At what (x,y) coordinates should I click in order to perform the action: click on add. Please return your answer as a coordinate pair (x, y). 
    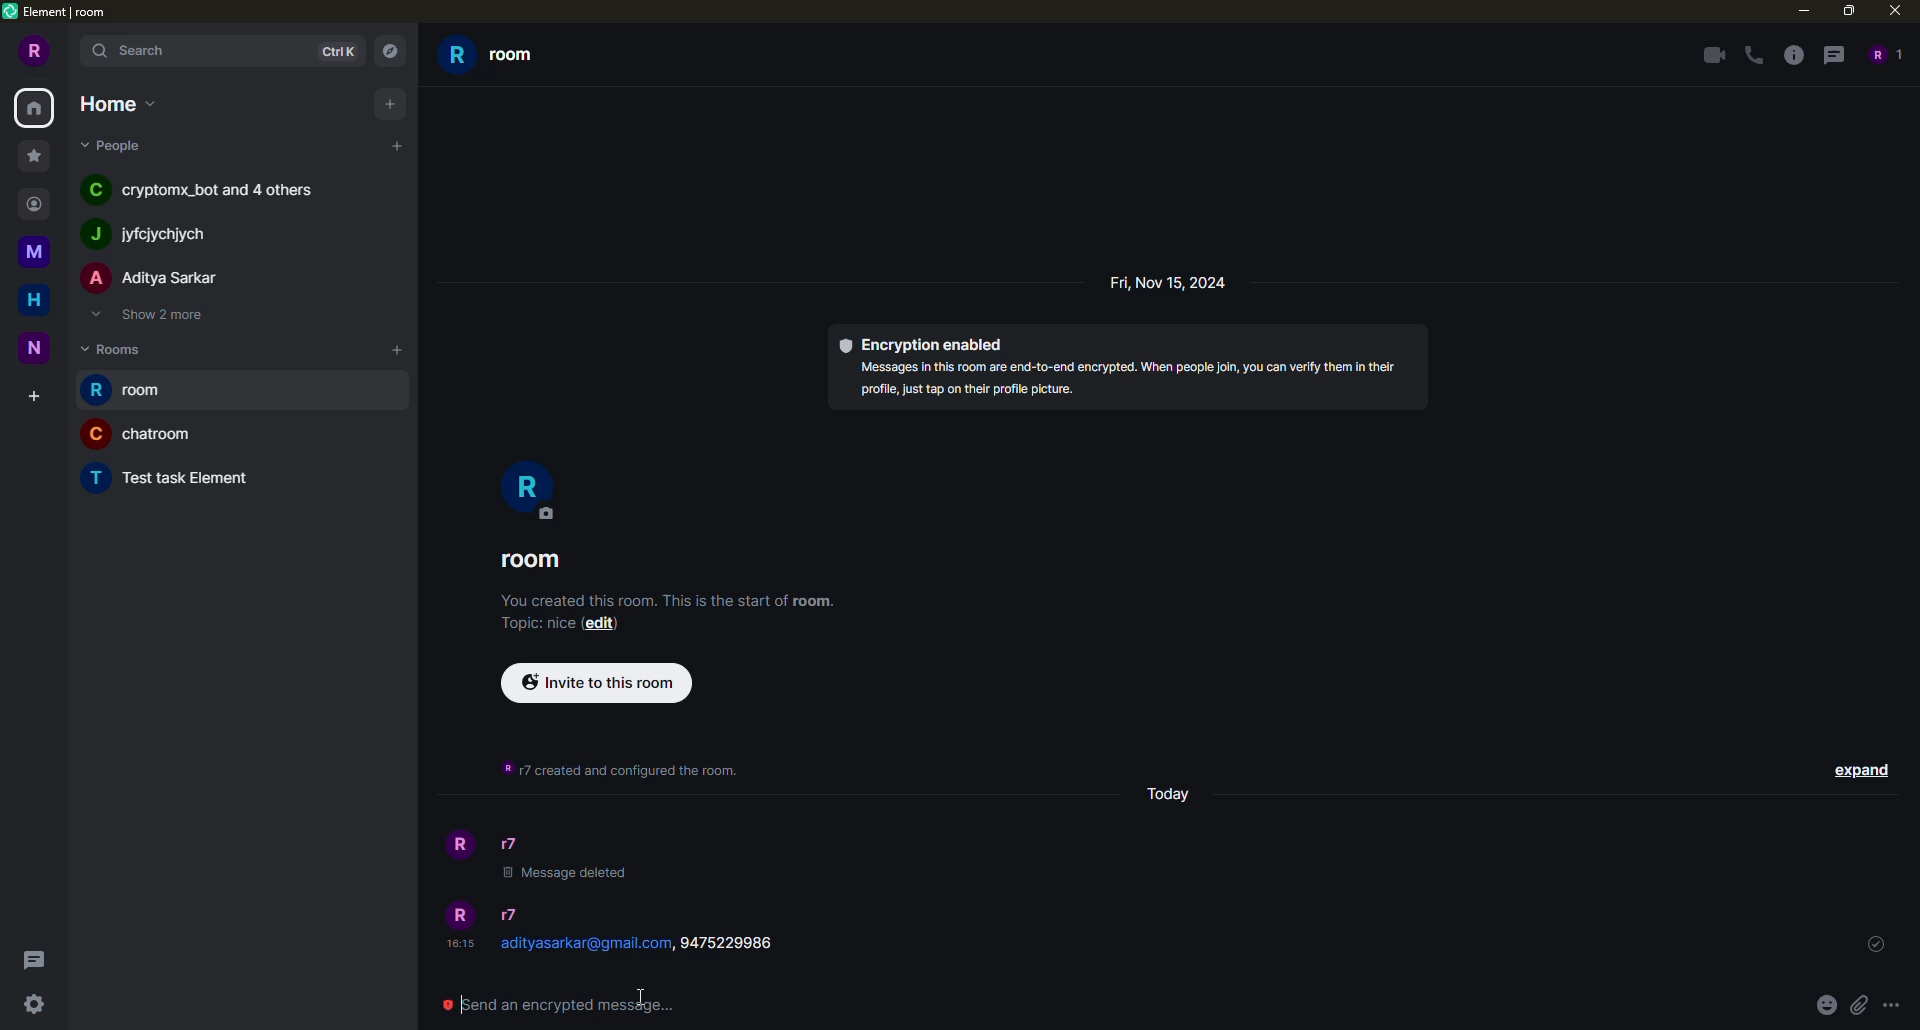
    Looking at the image, I should click on (388, 101).